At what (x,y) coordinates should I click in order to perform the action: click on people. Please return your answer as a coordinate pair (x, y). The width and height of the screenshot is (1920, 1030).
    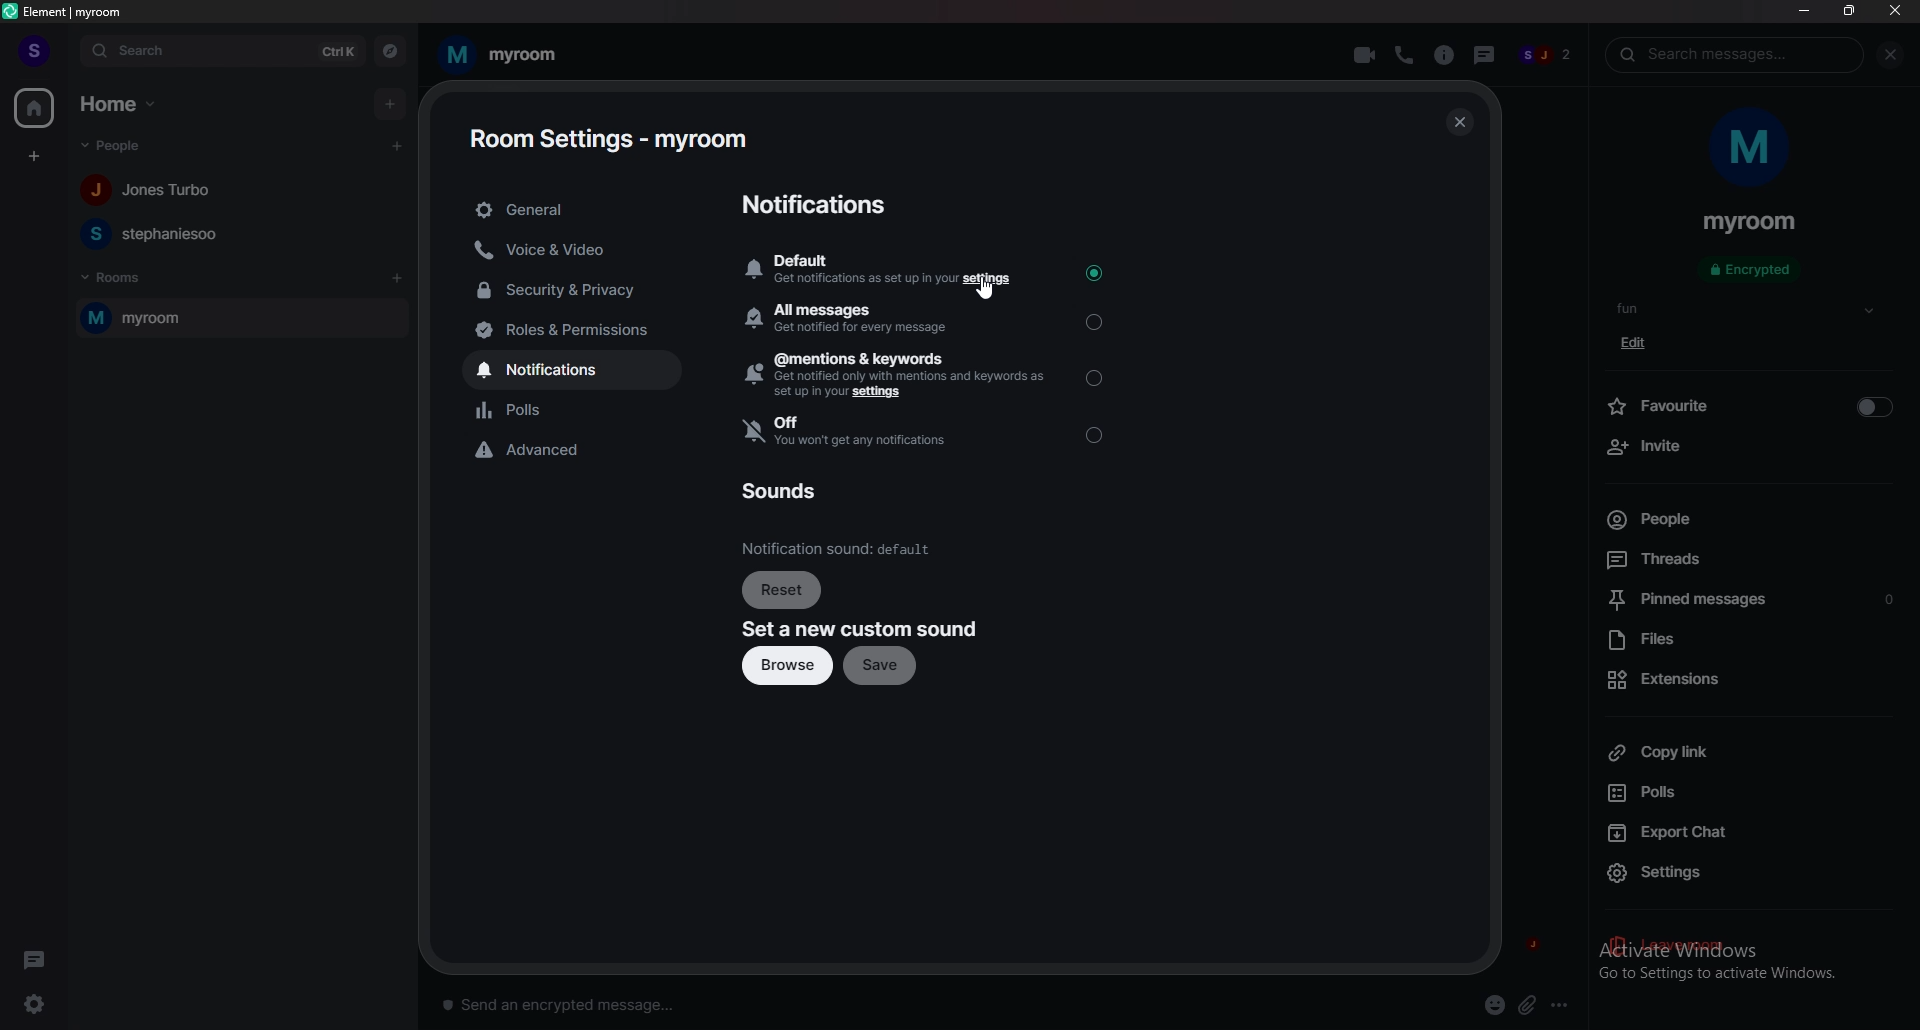
    Looking at the image, I should click on (1546, 57).